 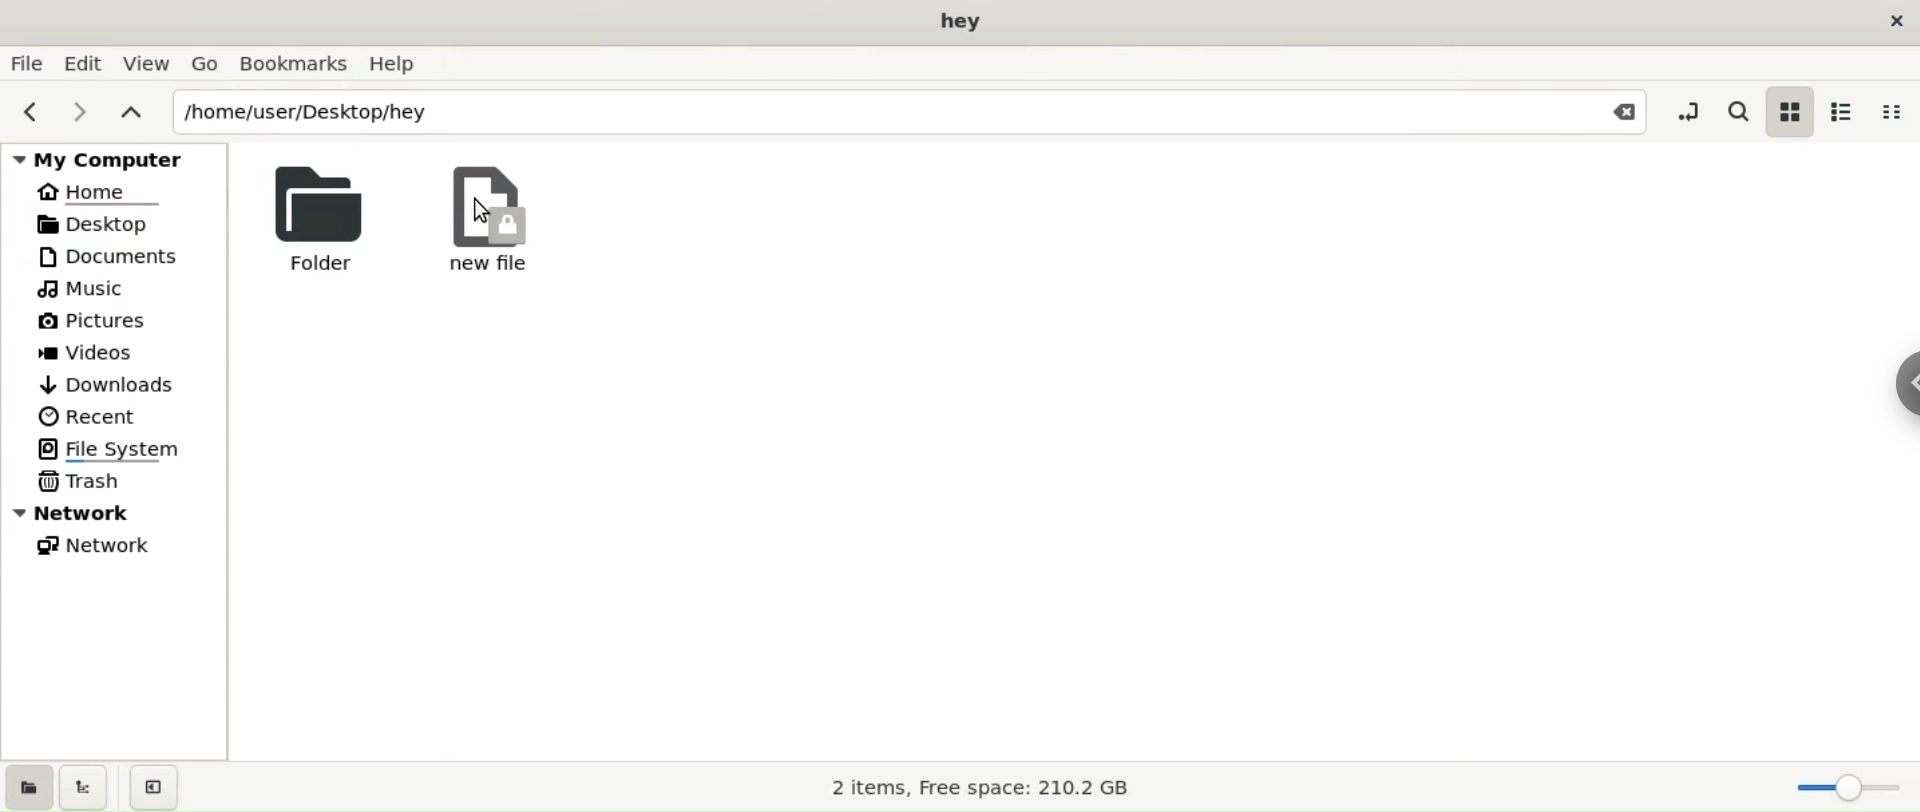 What do you see at coordinates (94, 322) in the screenshot?
I see `Pictures` at bounding box center [94, 322].